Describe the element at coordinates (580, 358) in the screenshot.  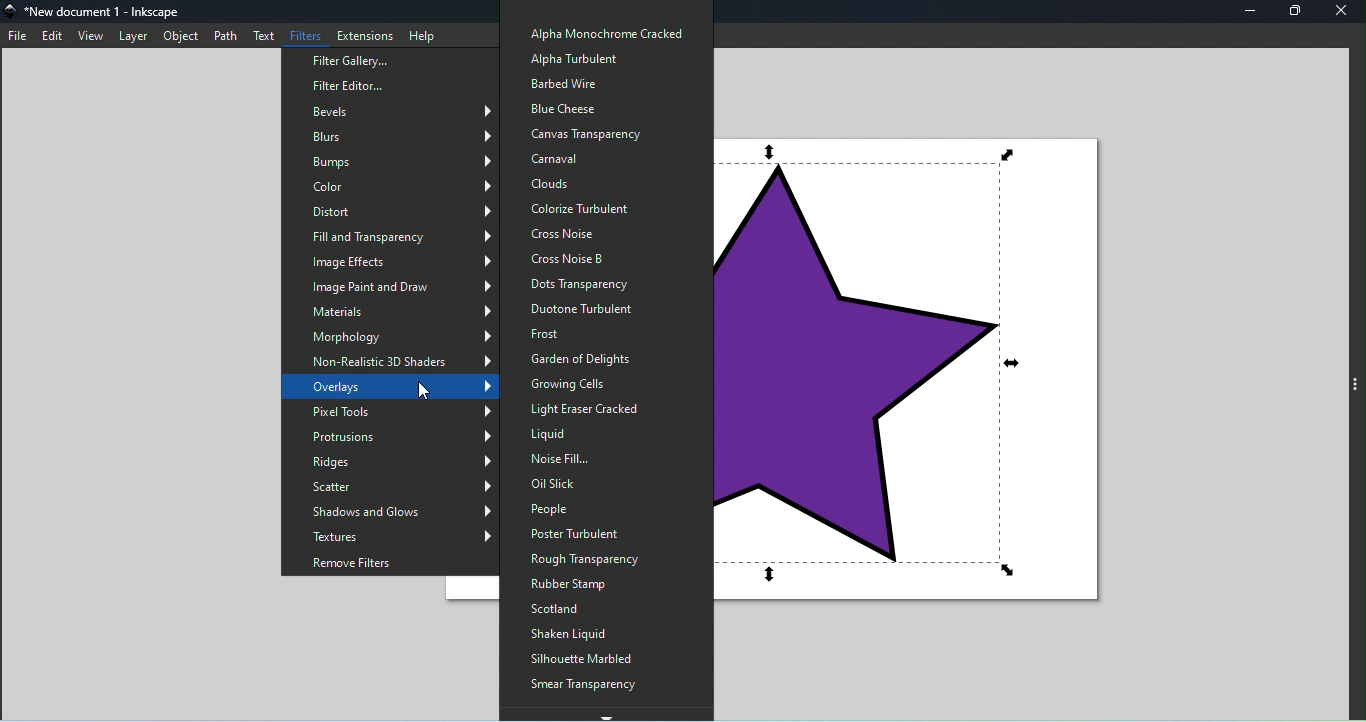
I see `Garden of delights` at that location.